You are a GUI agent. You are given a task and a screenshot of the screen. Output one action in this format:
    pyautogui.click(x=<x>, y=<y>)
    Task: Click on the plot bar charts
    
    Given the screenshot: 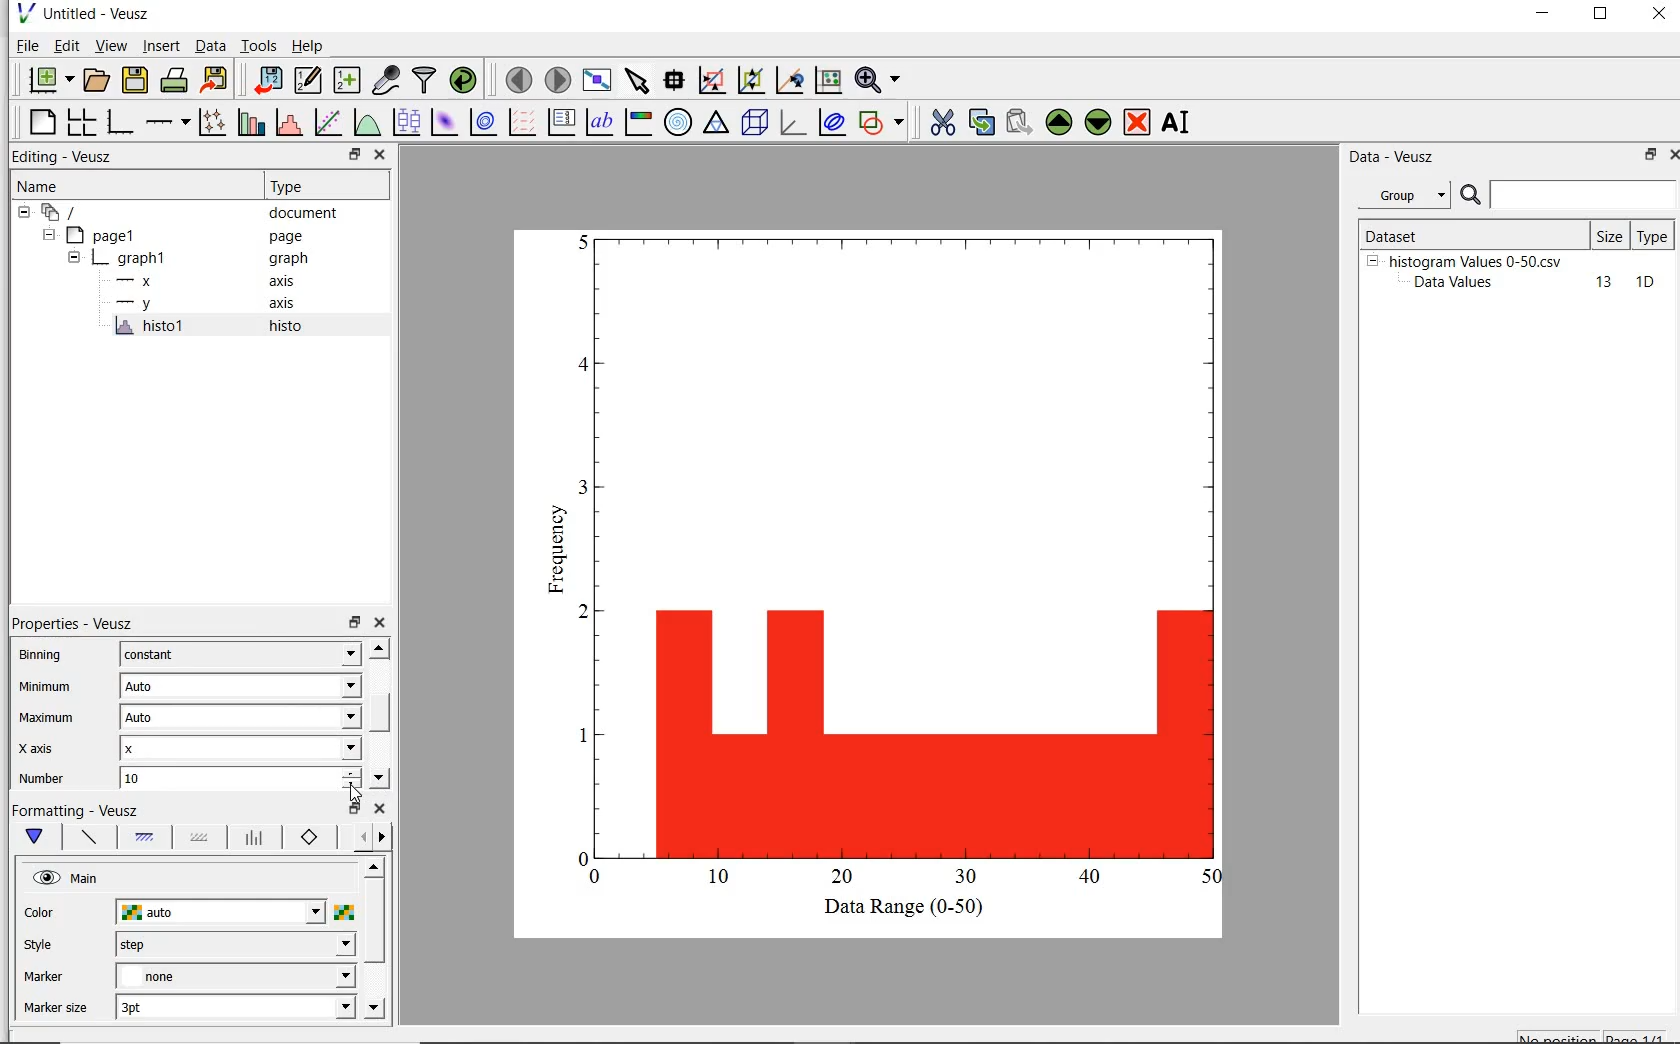 What is the action you would take?
    pyautogui.click(x=251, y=121)
    